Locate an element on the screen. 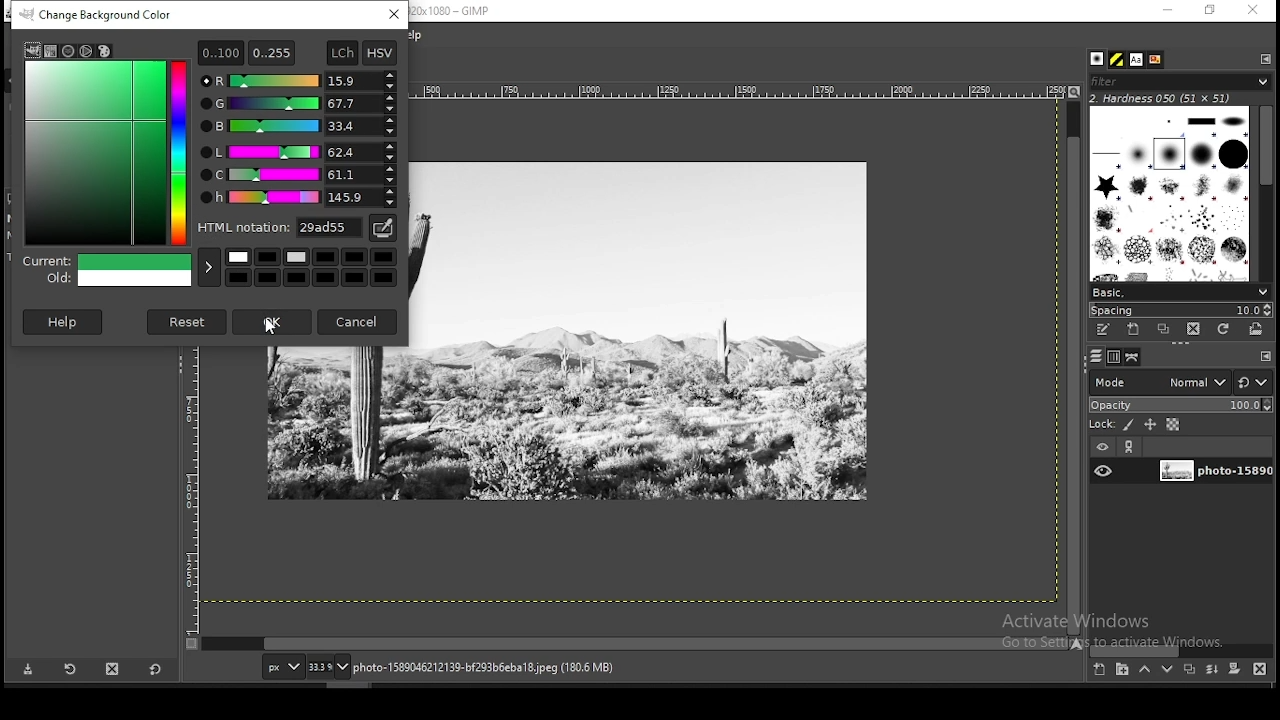 The height and width of the screenshot is (720, 1280). palette is located at coordinates (104, 51).